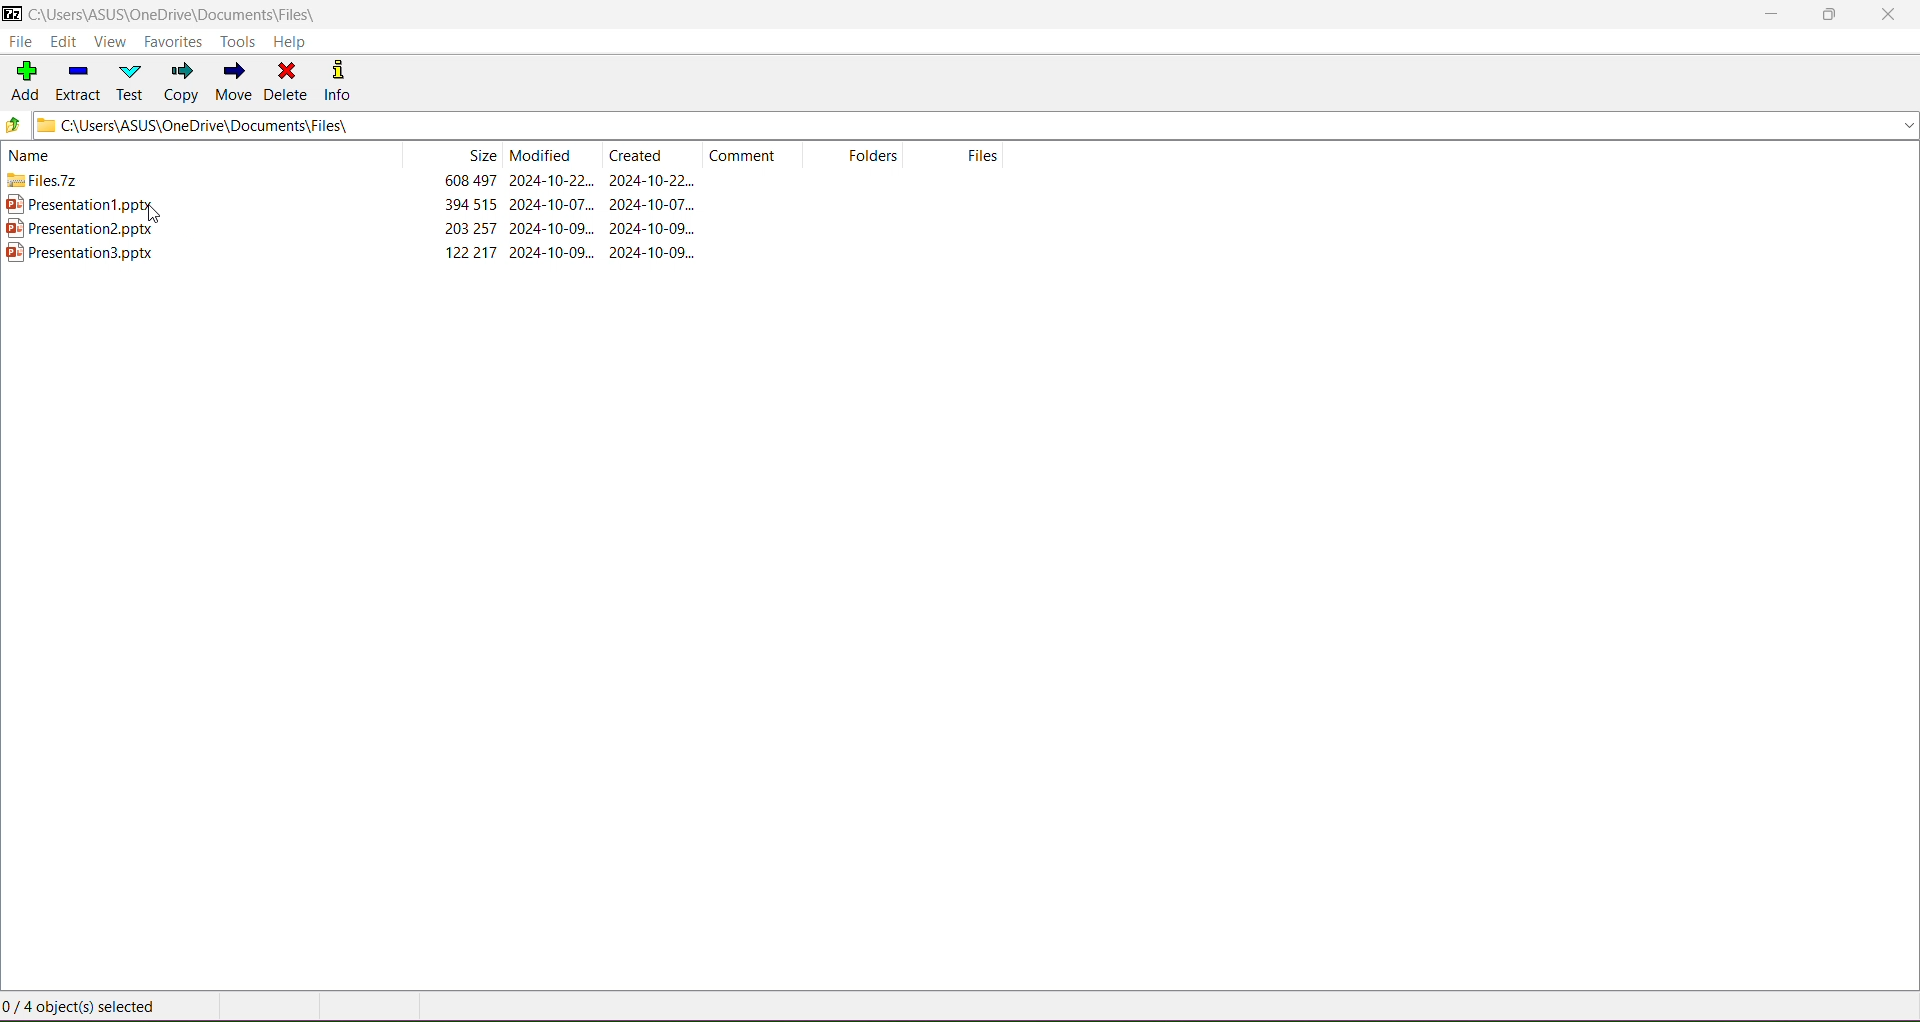  Describe the element at coordinates (80, 253) in the screenshot. I see `presentation3.pptx` at that location.